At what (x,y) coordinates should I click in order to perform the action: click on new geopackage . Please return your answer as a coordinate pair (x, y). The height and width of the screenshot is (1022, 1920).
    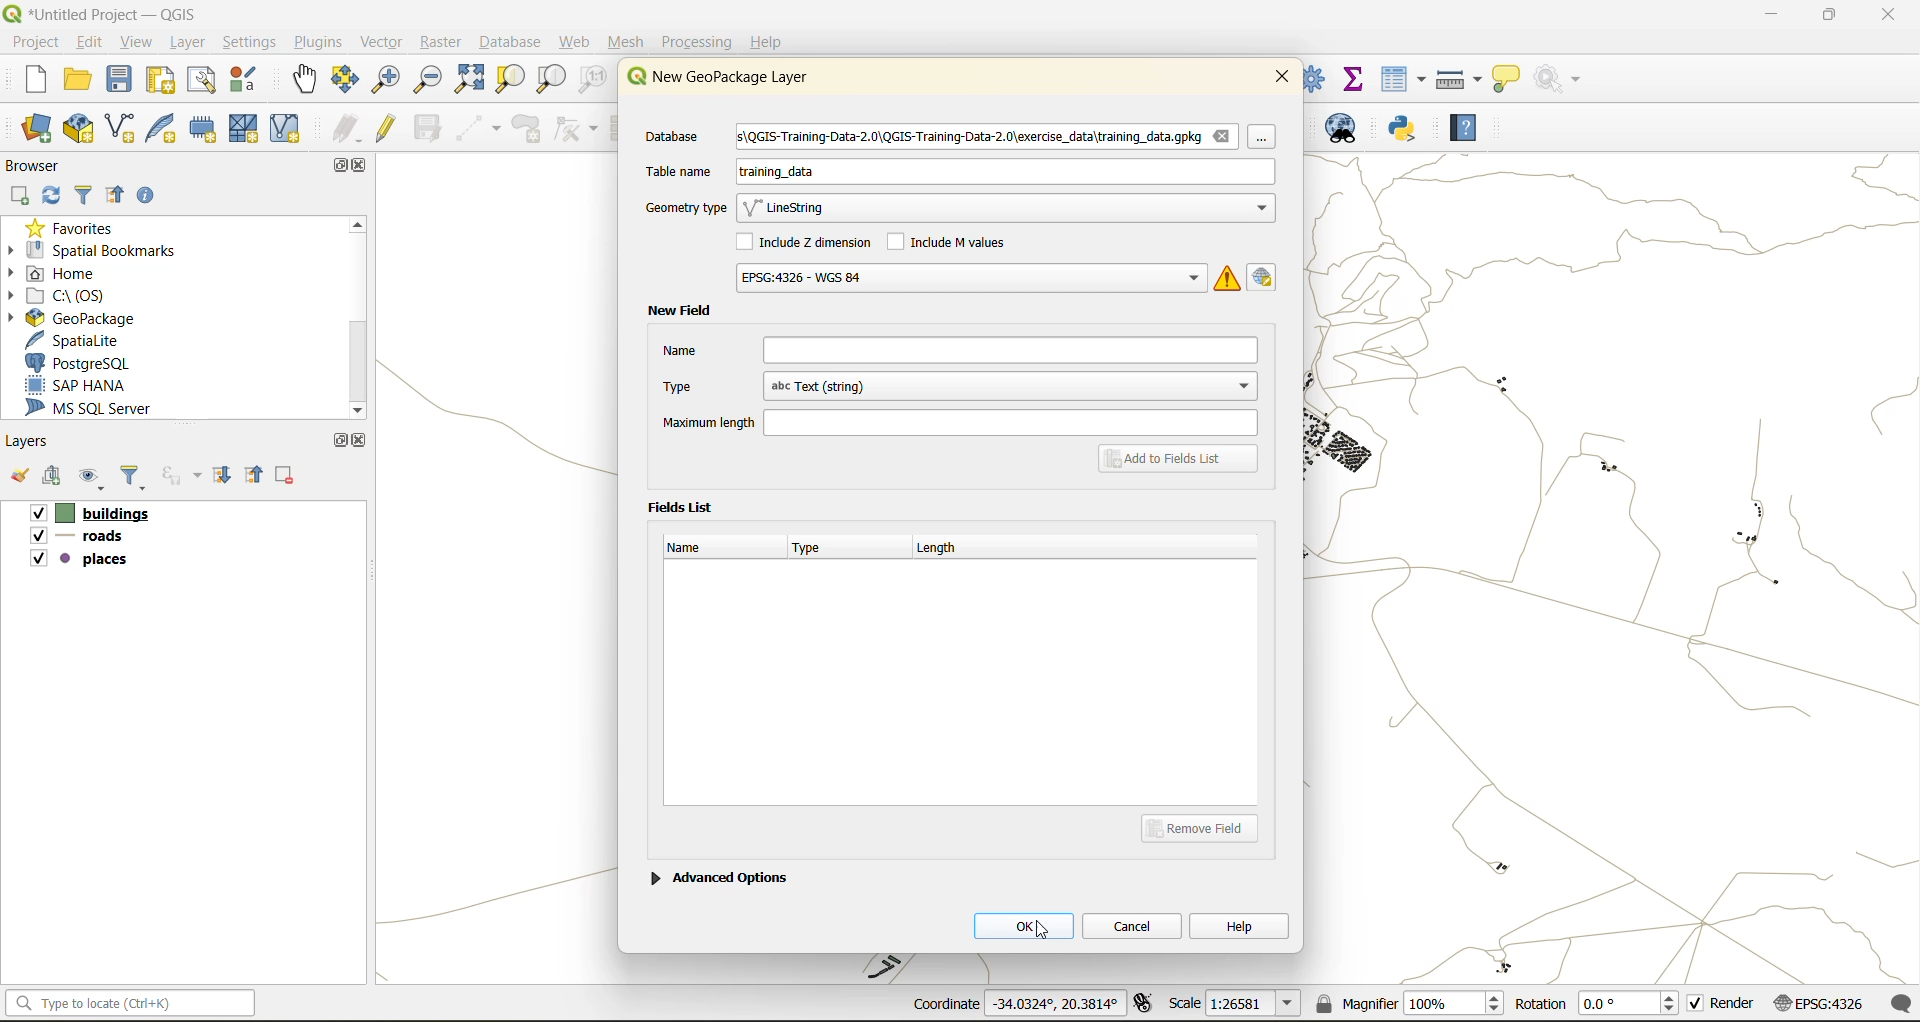
    Looking at the image, I should click on (79, 130).